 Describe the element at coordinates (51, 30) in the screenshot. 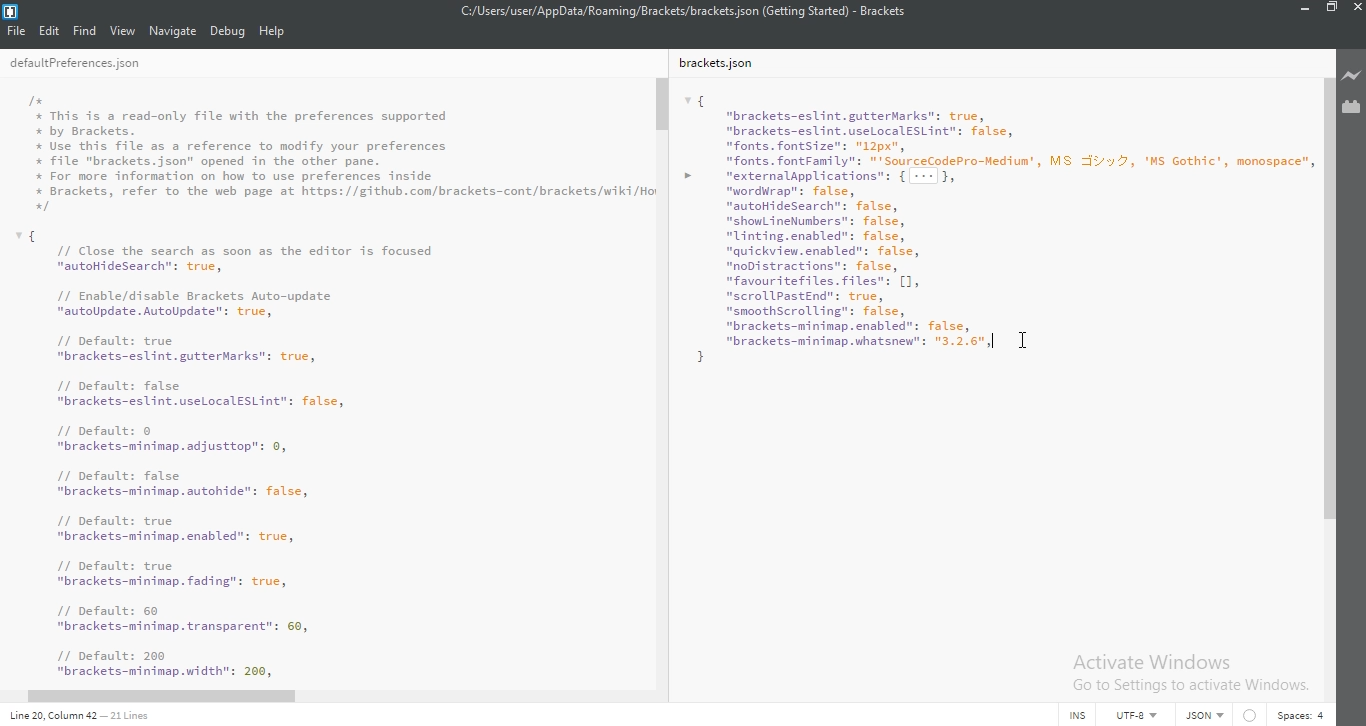

I see `Edit` at that location.